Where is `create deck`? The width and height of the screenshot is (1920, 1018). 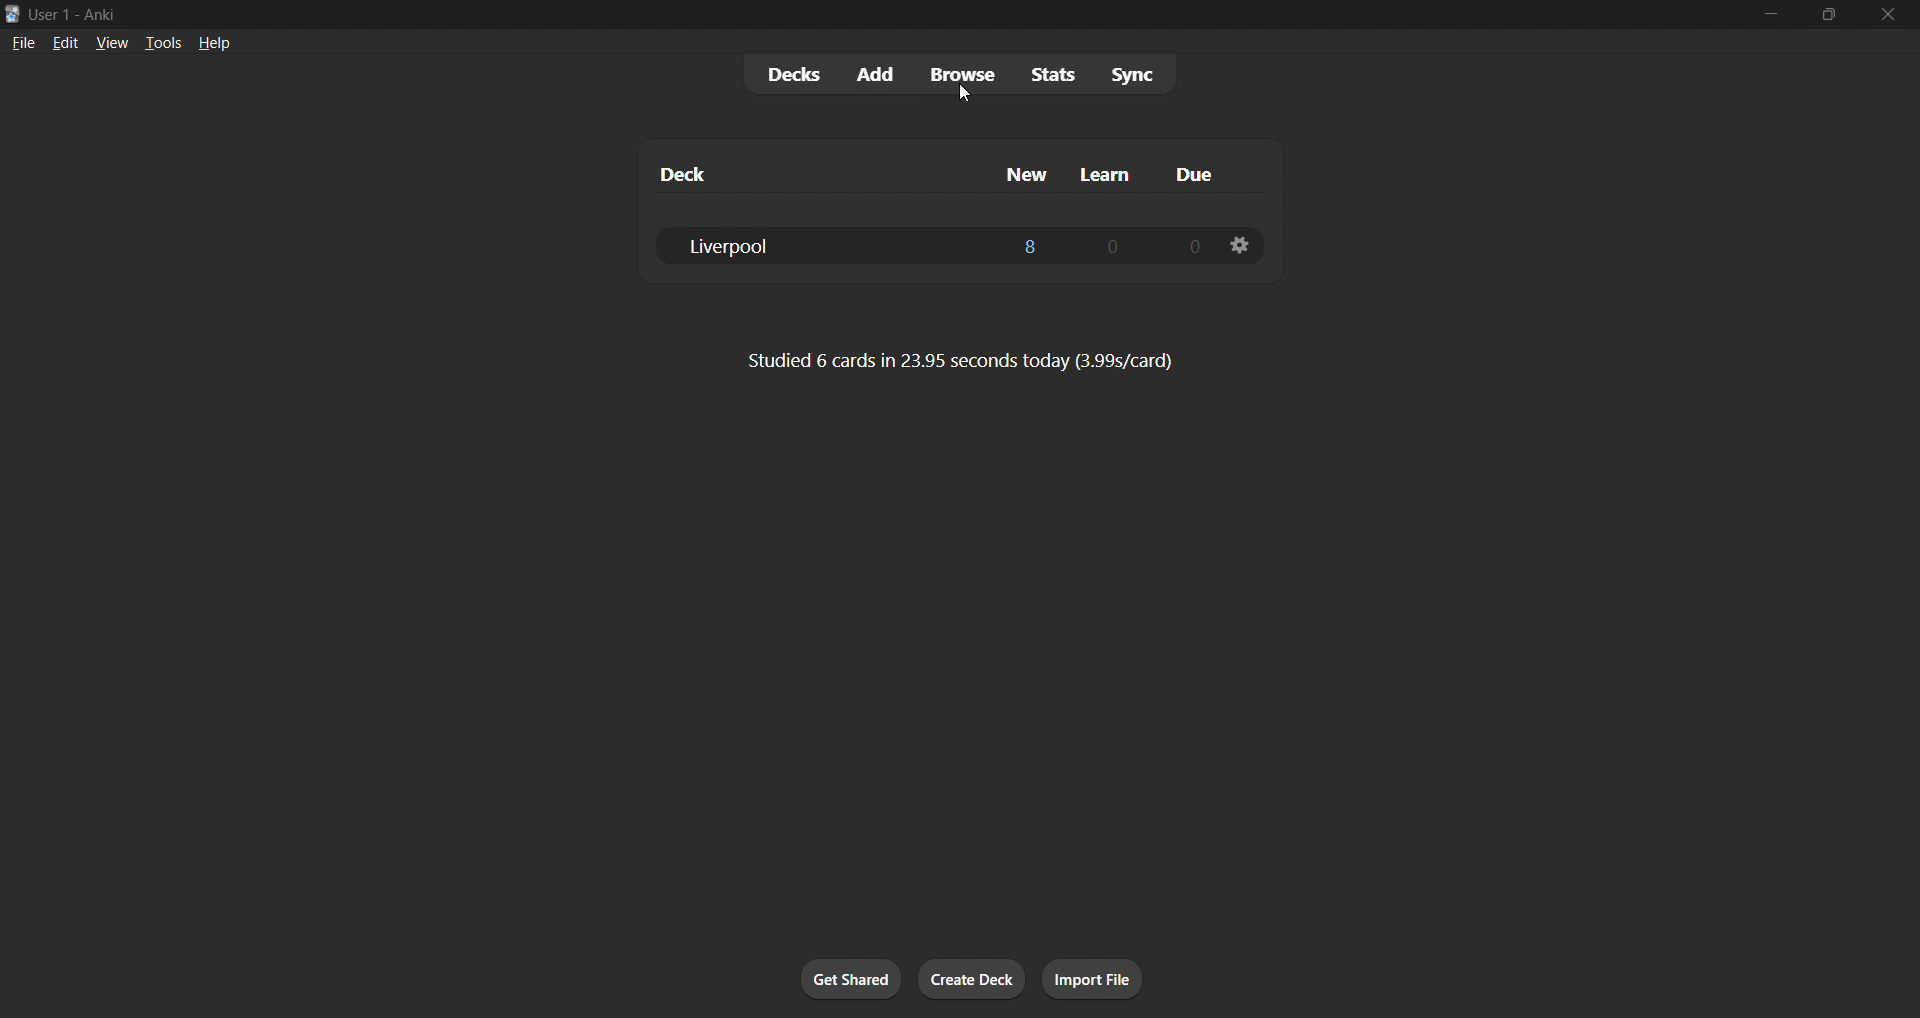
create deck is located at coordinates (971, 977).